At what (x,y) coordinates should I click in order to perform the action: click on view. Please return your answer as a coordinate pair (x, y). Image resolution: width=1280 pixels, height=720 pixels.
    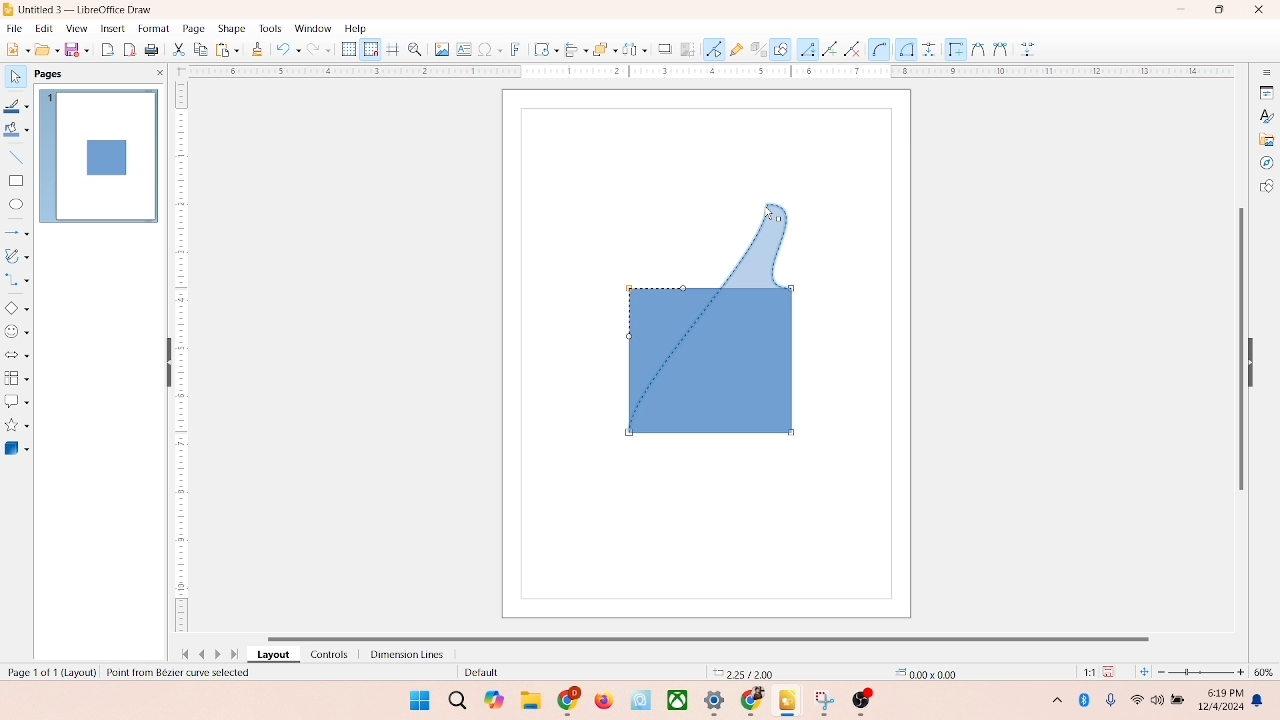
    Looking at the image, I should click on (72, 28).